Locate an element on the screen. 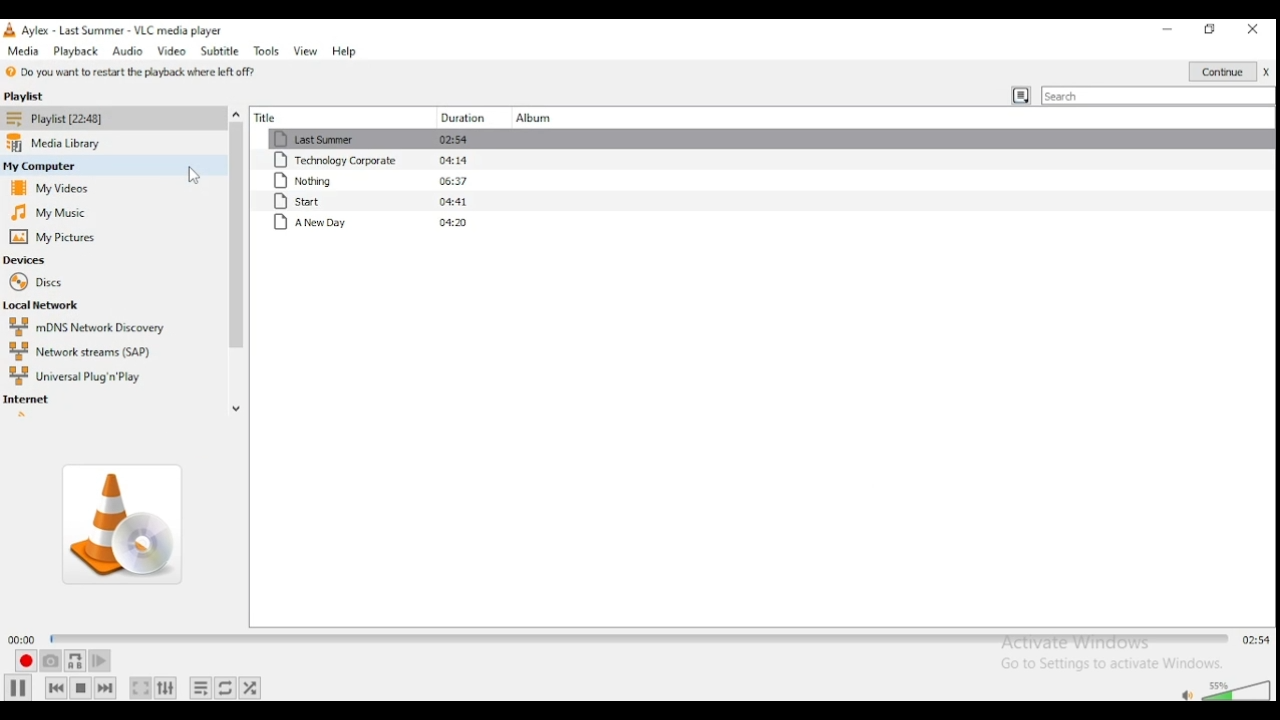 The height and width of the screenshot is (720, 1280). mute/unmute is located at coordinates (1186, 694).